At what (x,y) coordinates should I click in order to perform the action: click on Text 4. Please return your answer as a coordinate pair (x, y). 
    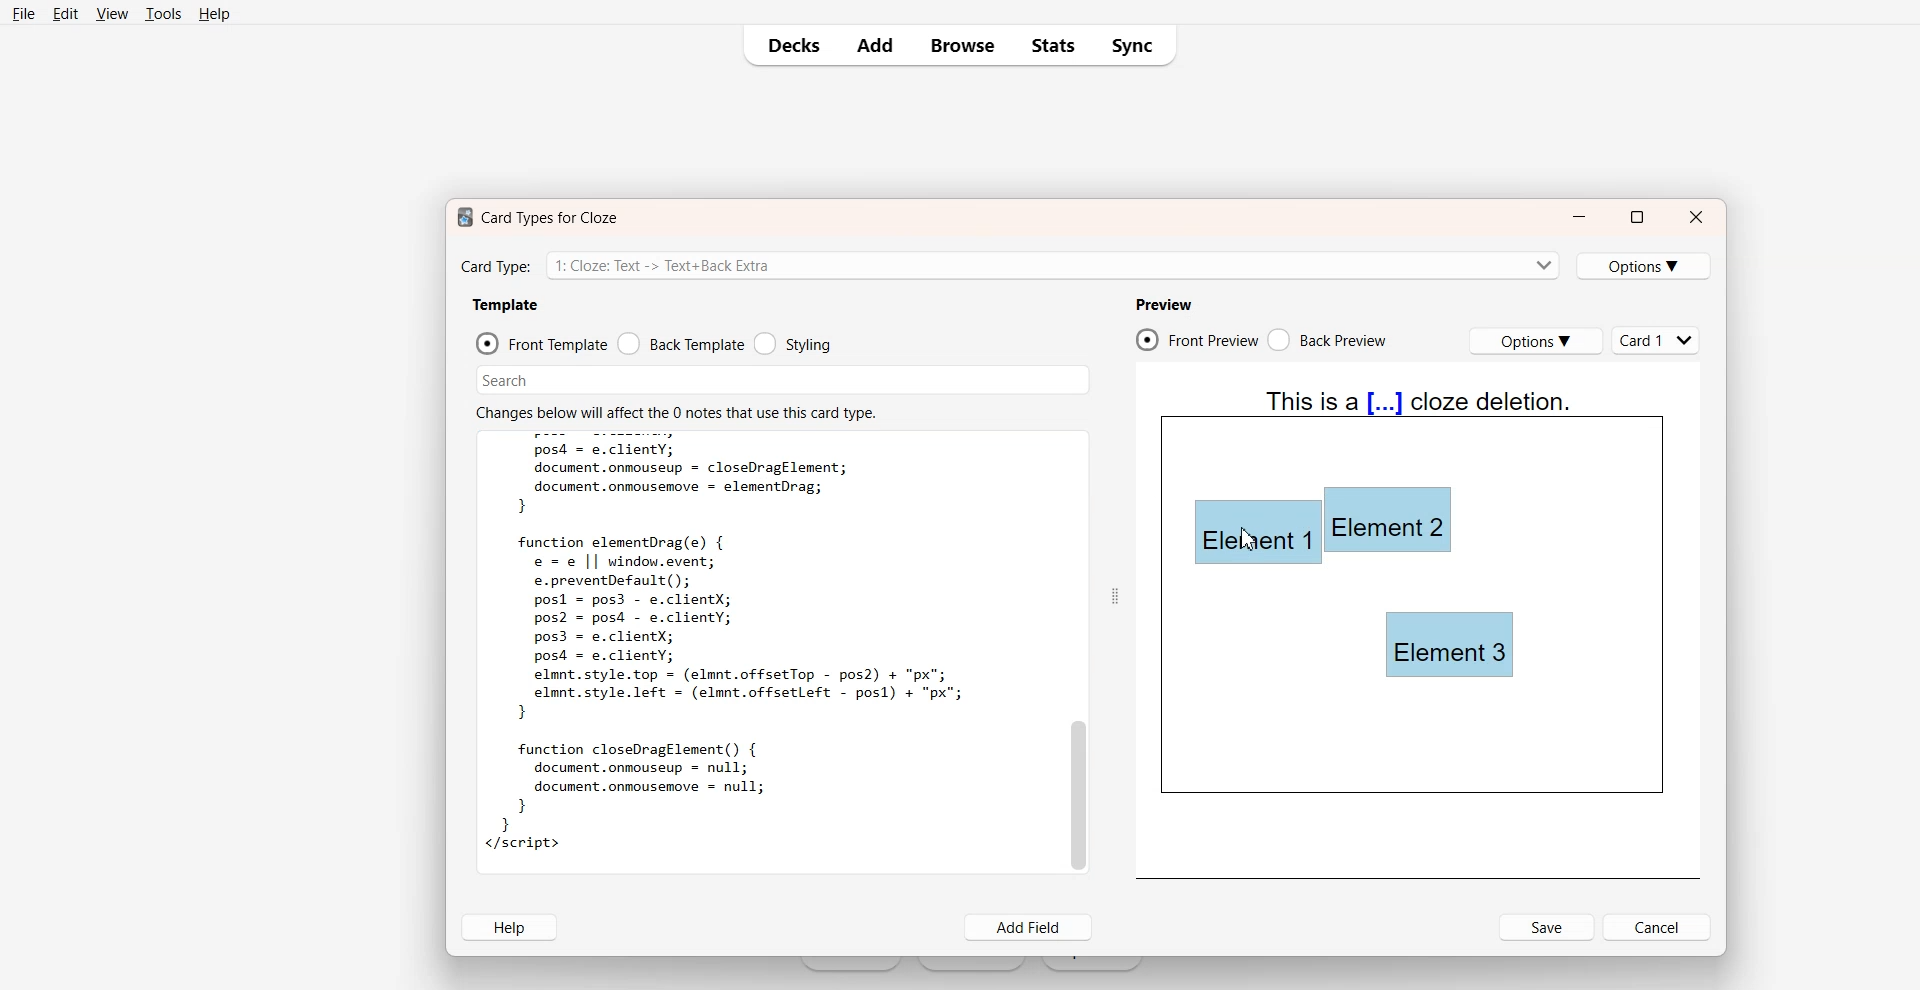
    Looking at the image, I should click on (1420, 412).